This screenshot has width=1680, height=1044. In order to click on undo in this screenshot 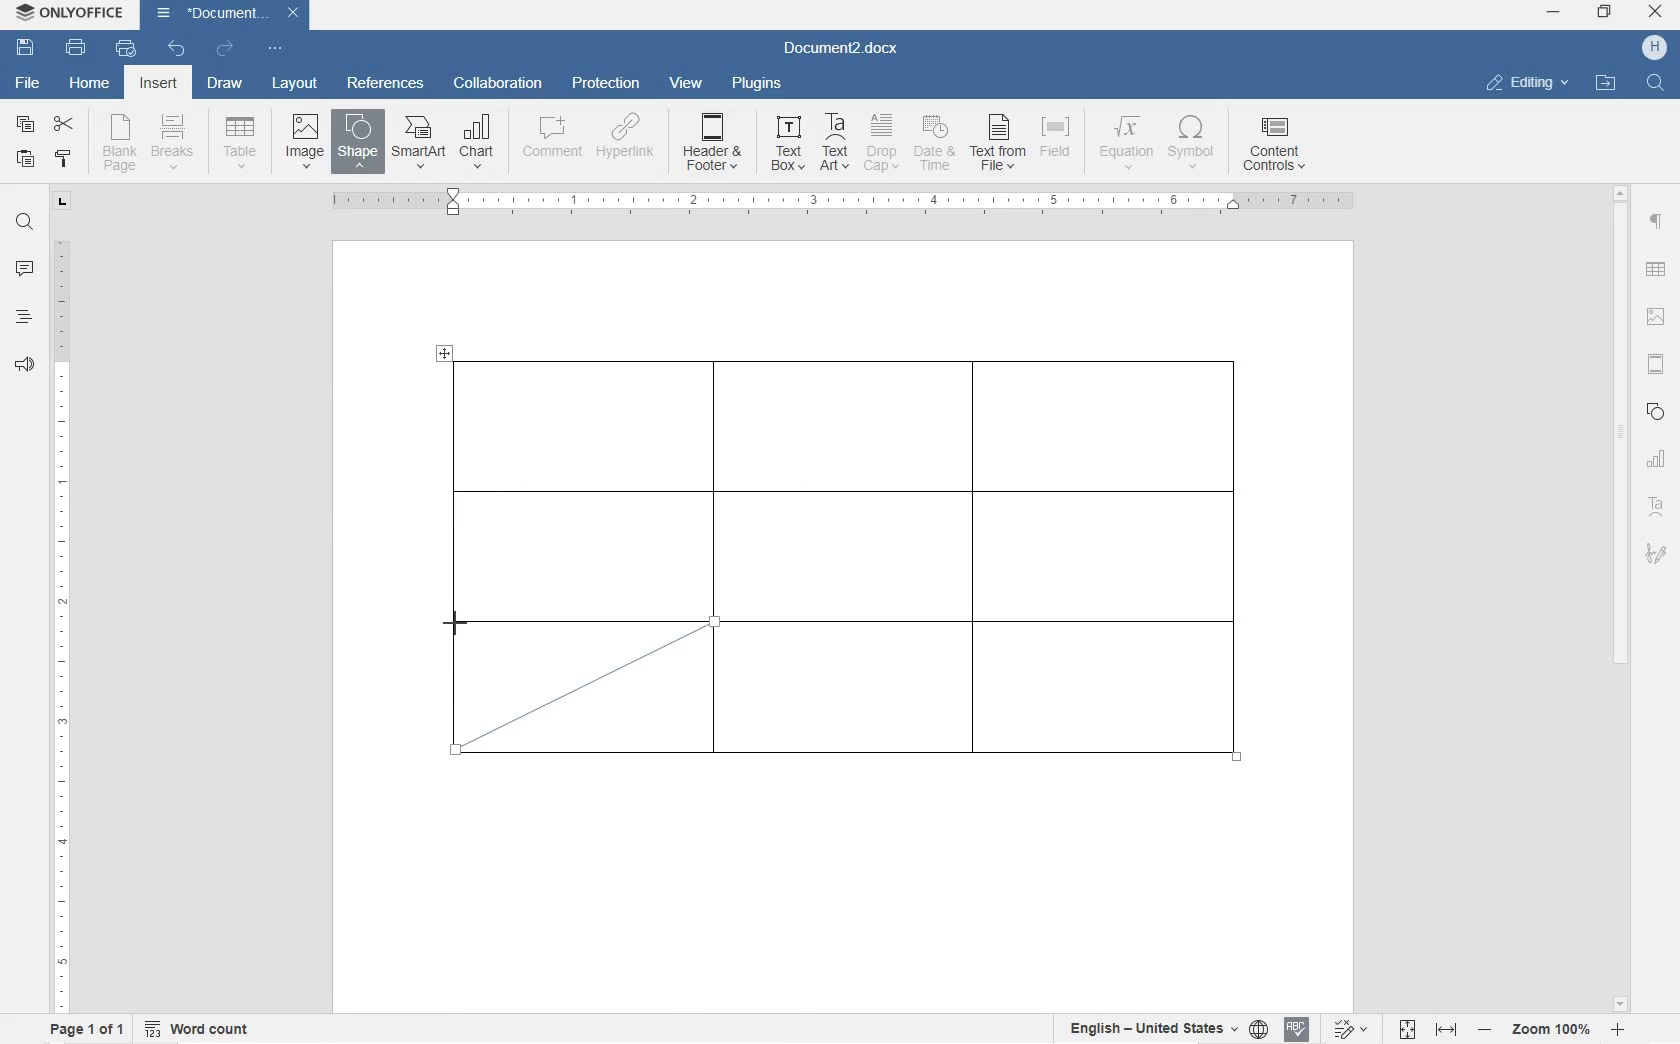, I will do `click(175, 49)`.